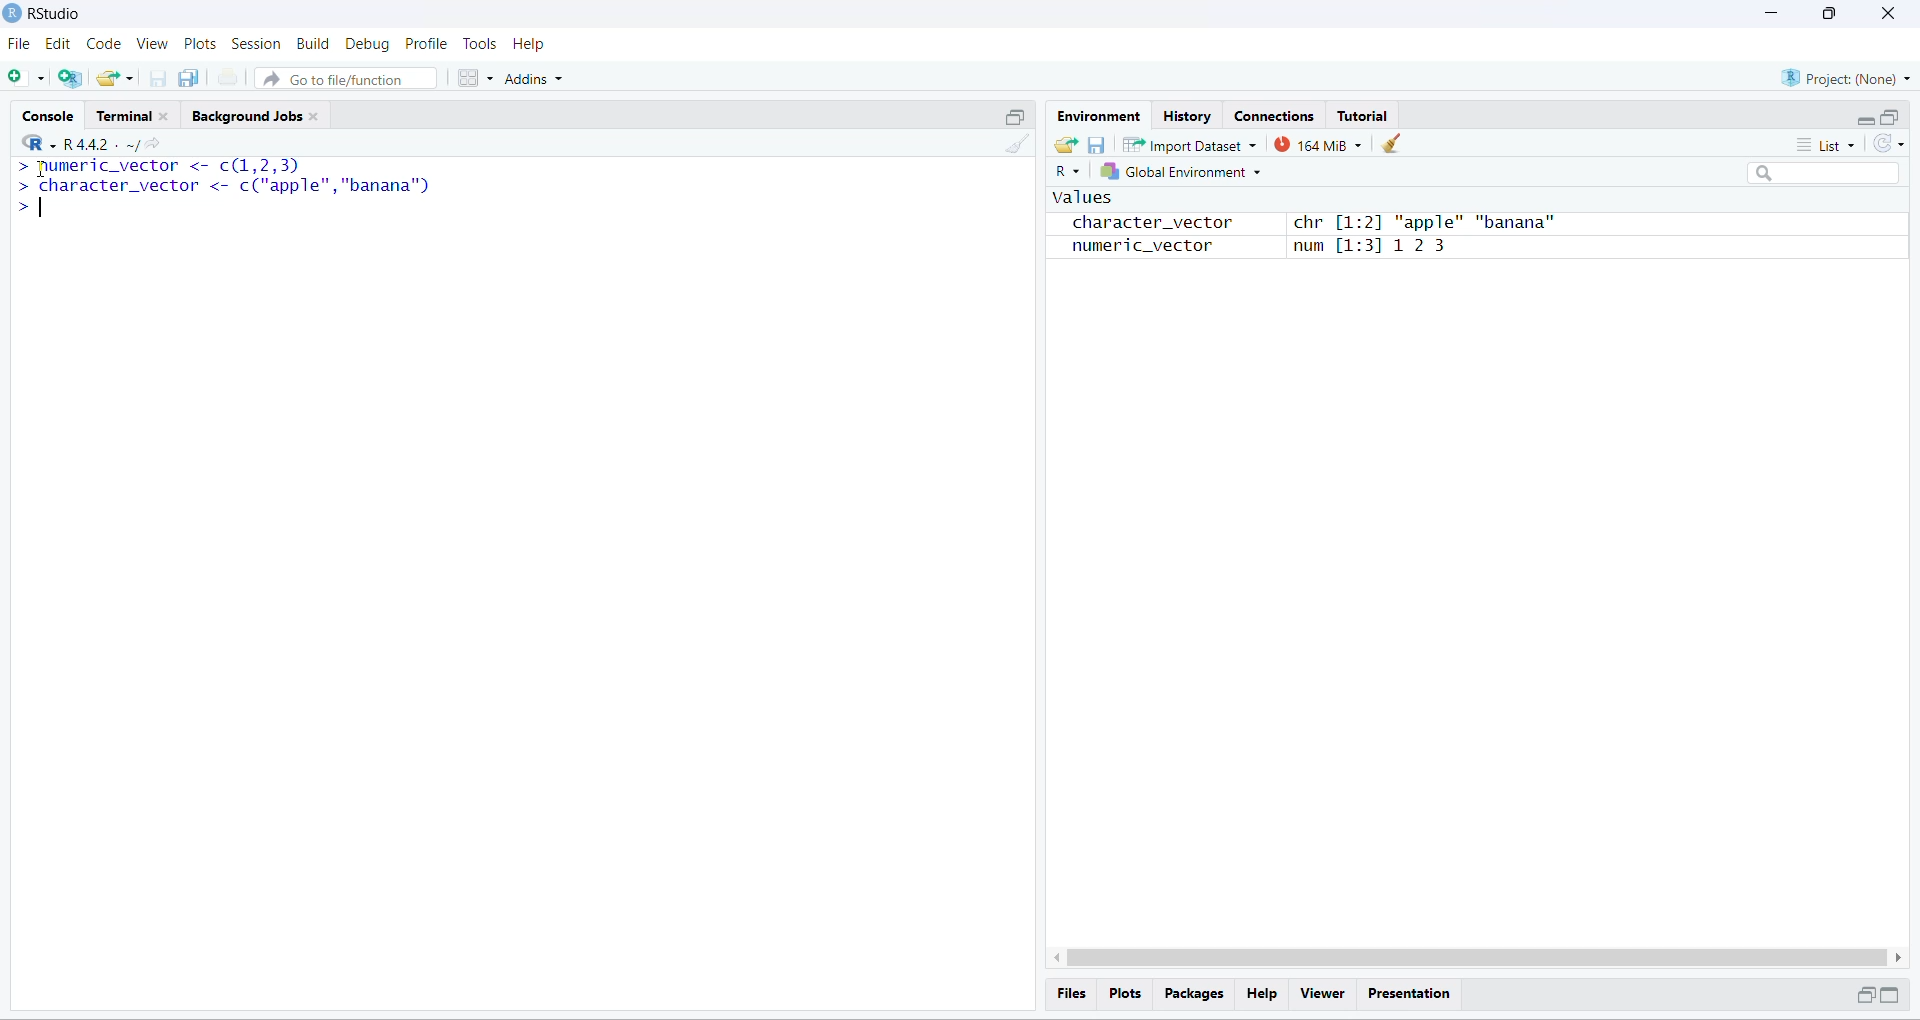 This screenshot has height=1020, width=1920. I want to click on Go to file/function, so click(344, 79).